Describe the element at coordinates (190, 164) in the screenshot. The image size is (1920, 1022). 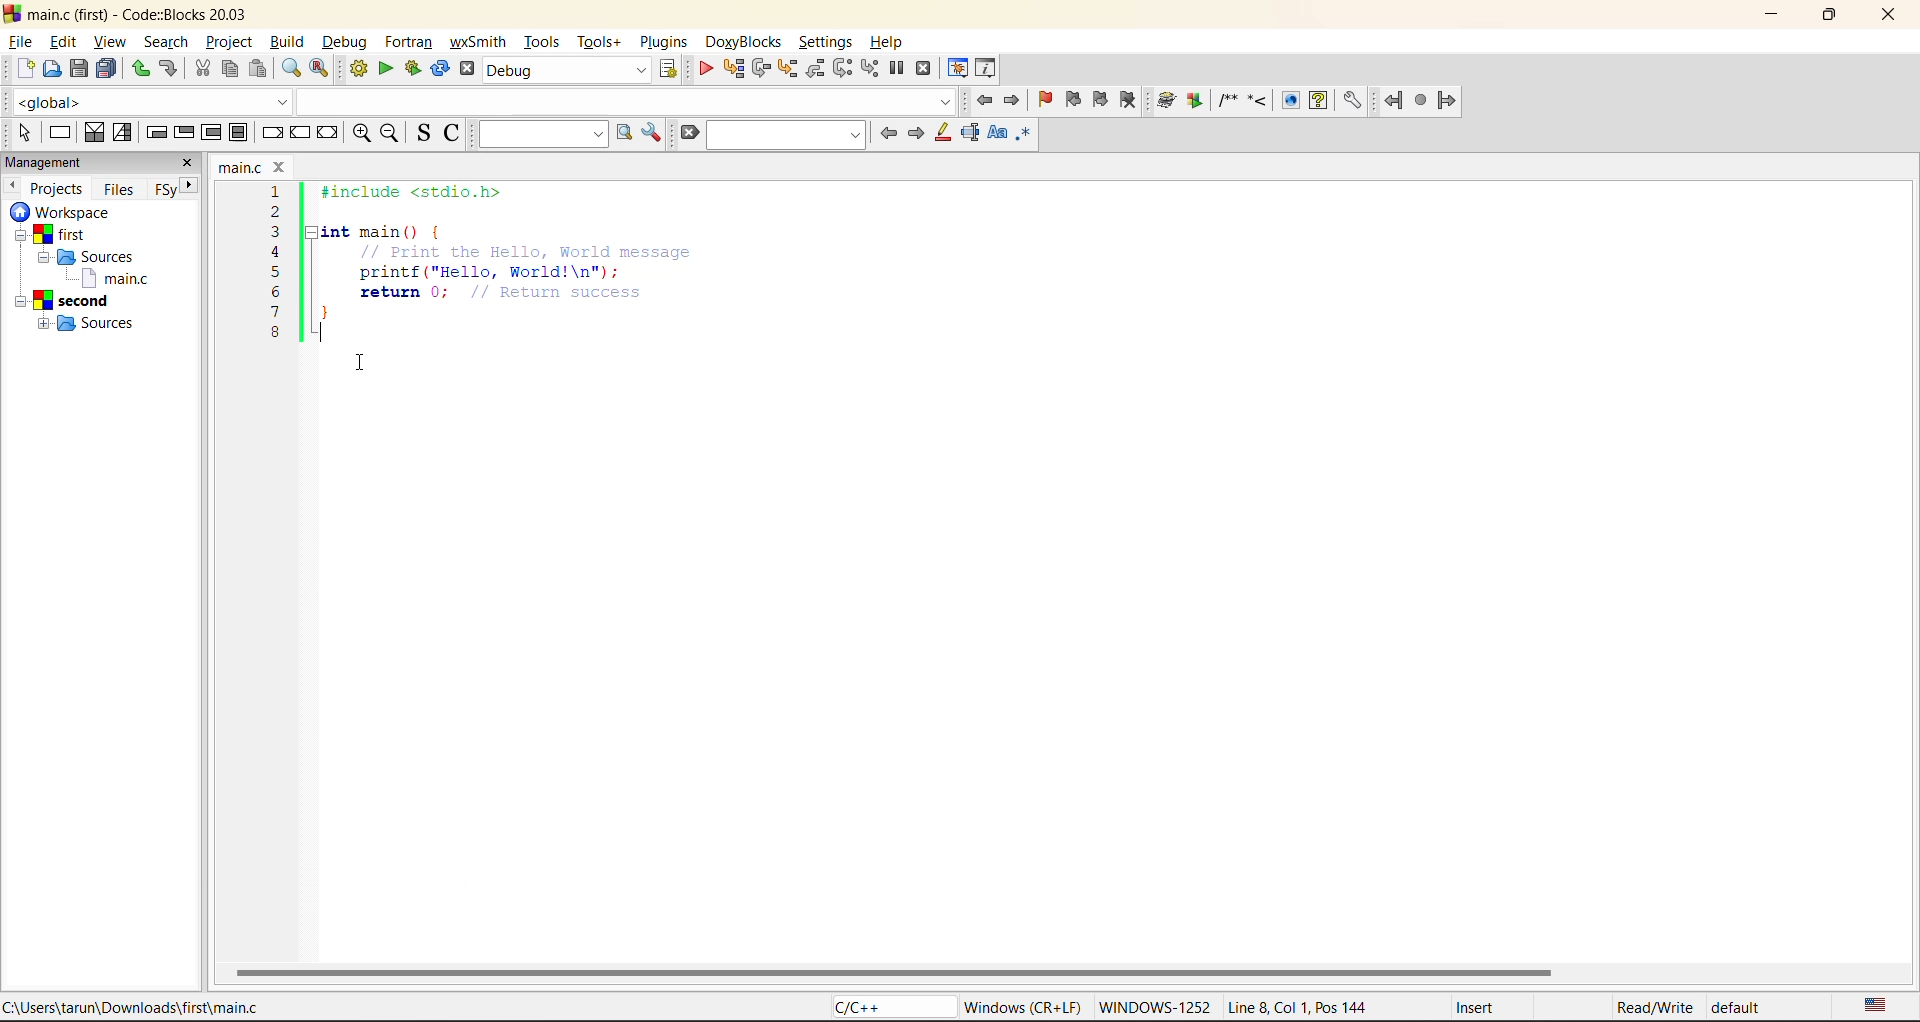
I see `close` at that location.